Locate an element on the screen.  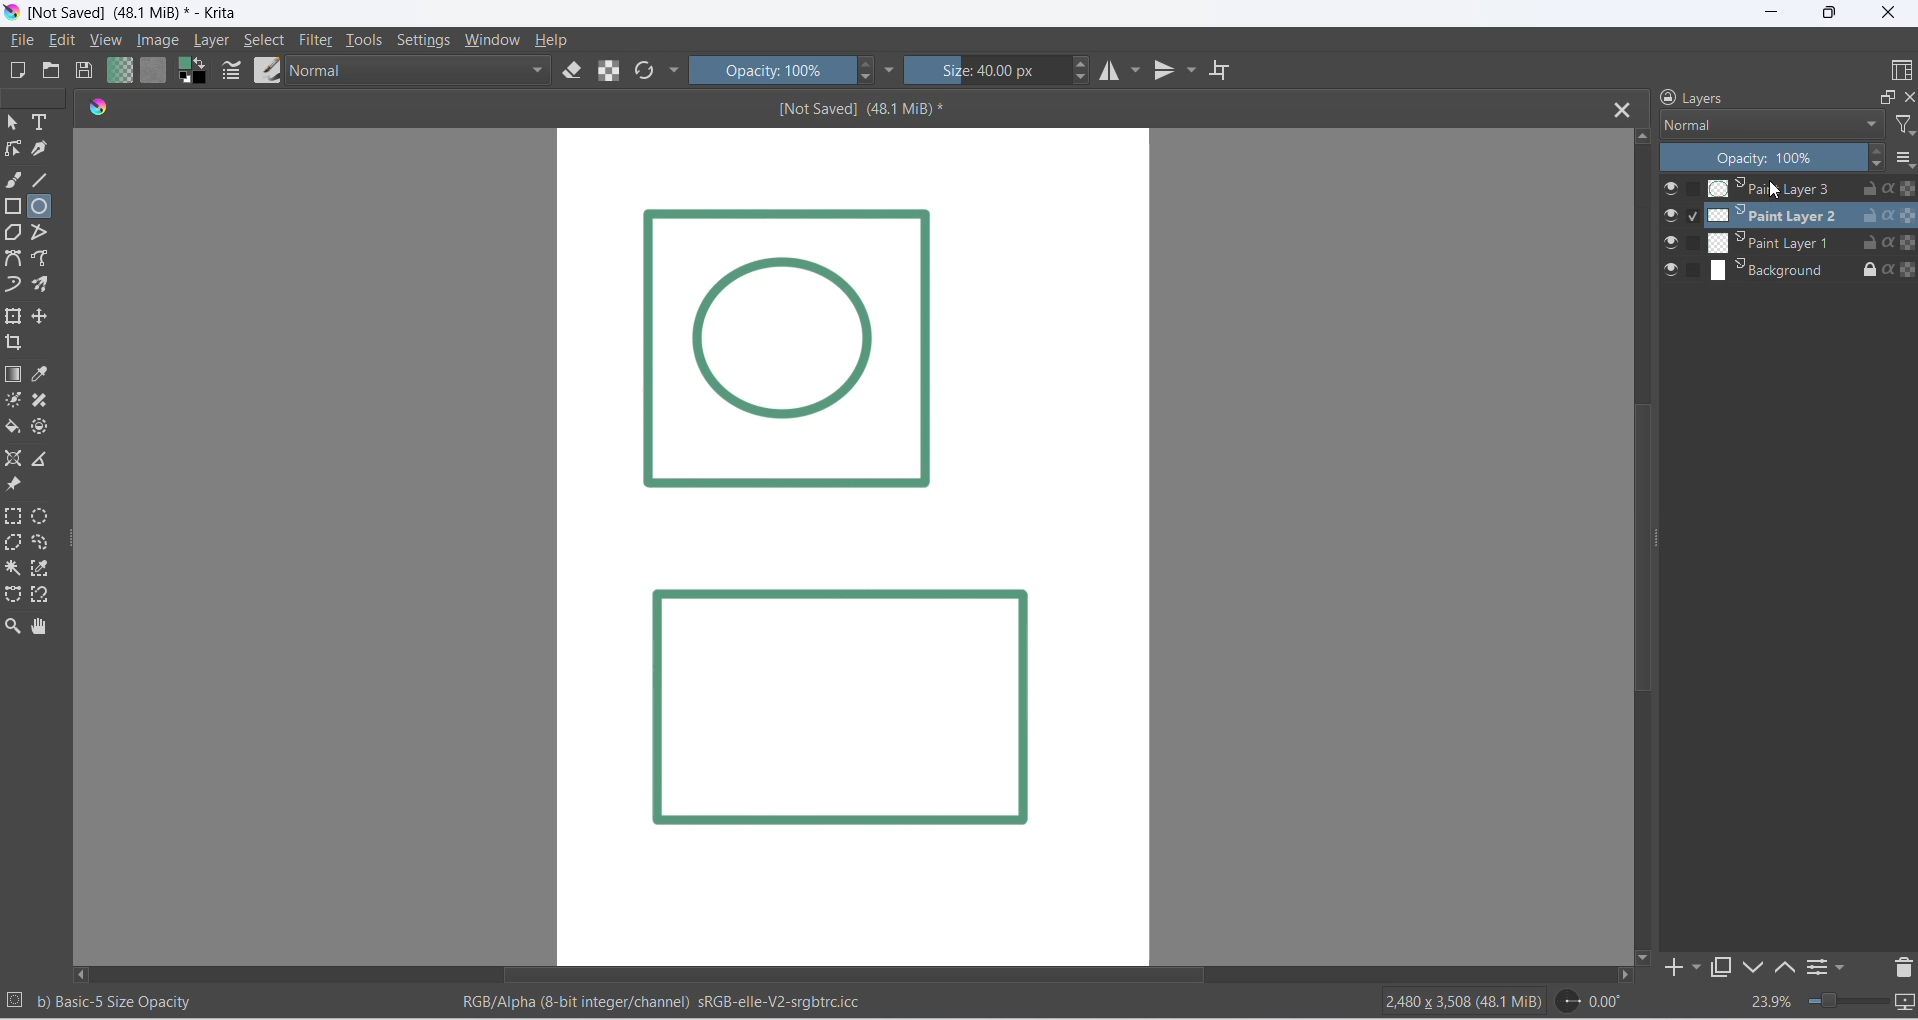
add to side pane is located at coordinates (1684, 967).